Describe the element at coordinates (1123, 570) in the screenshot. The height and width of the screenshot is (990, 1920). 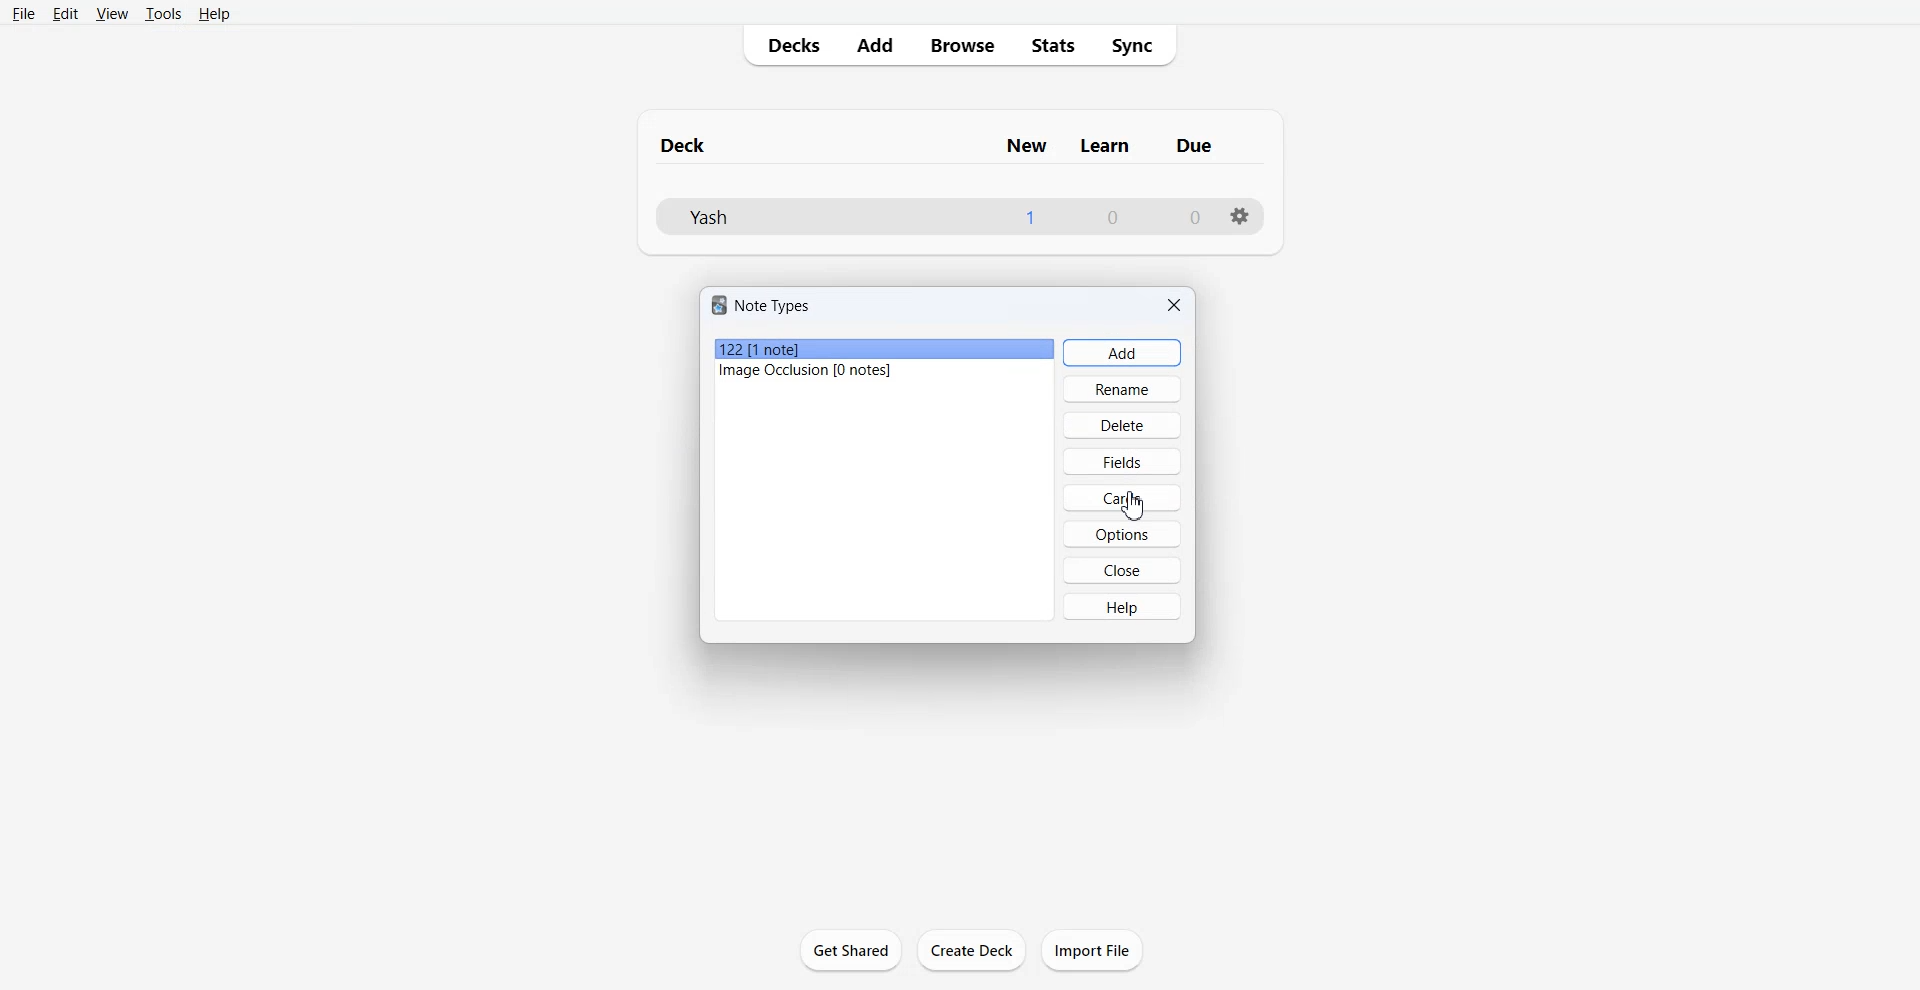
I see `Close` at that location.